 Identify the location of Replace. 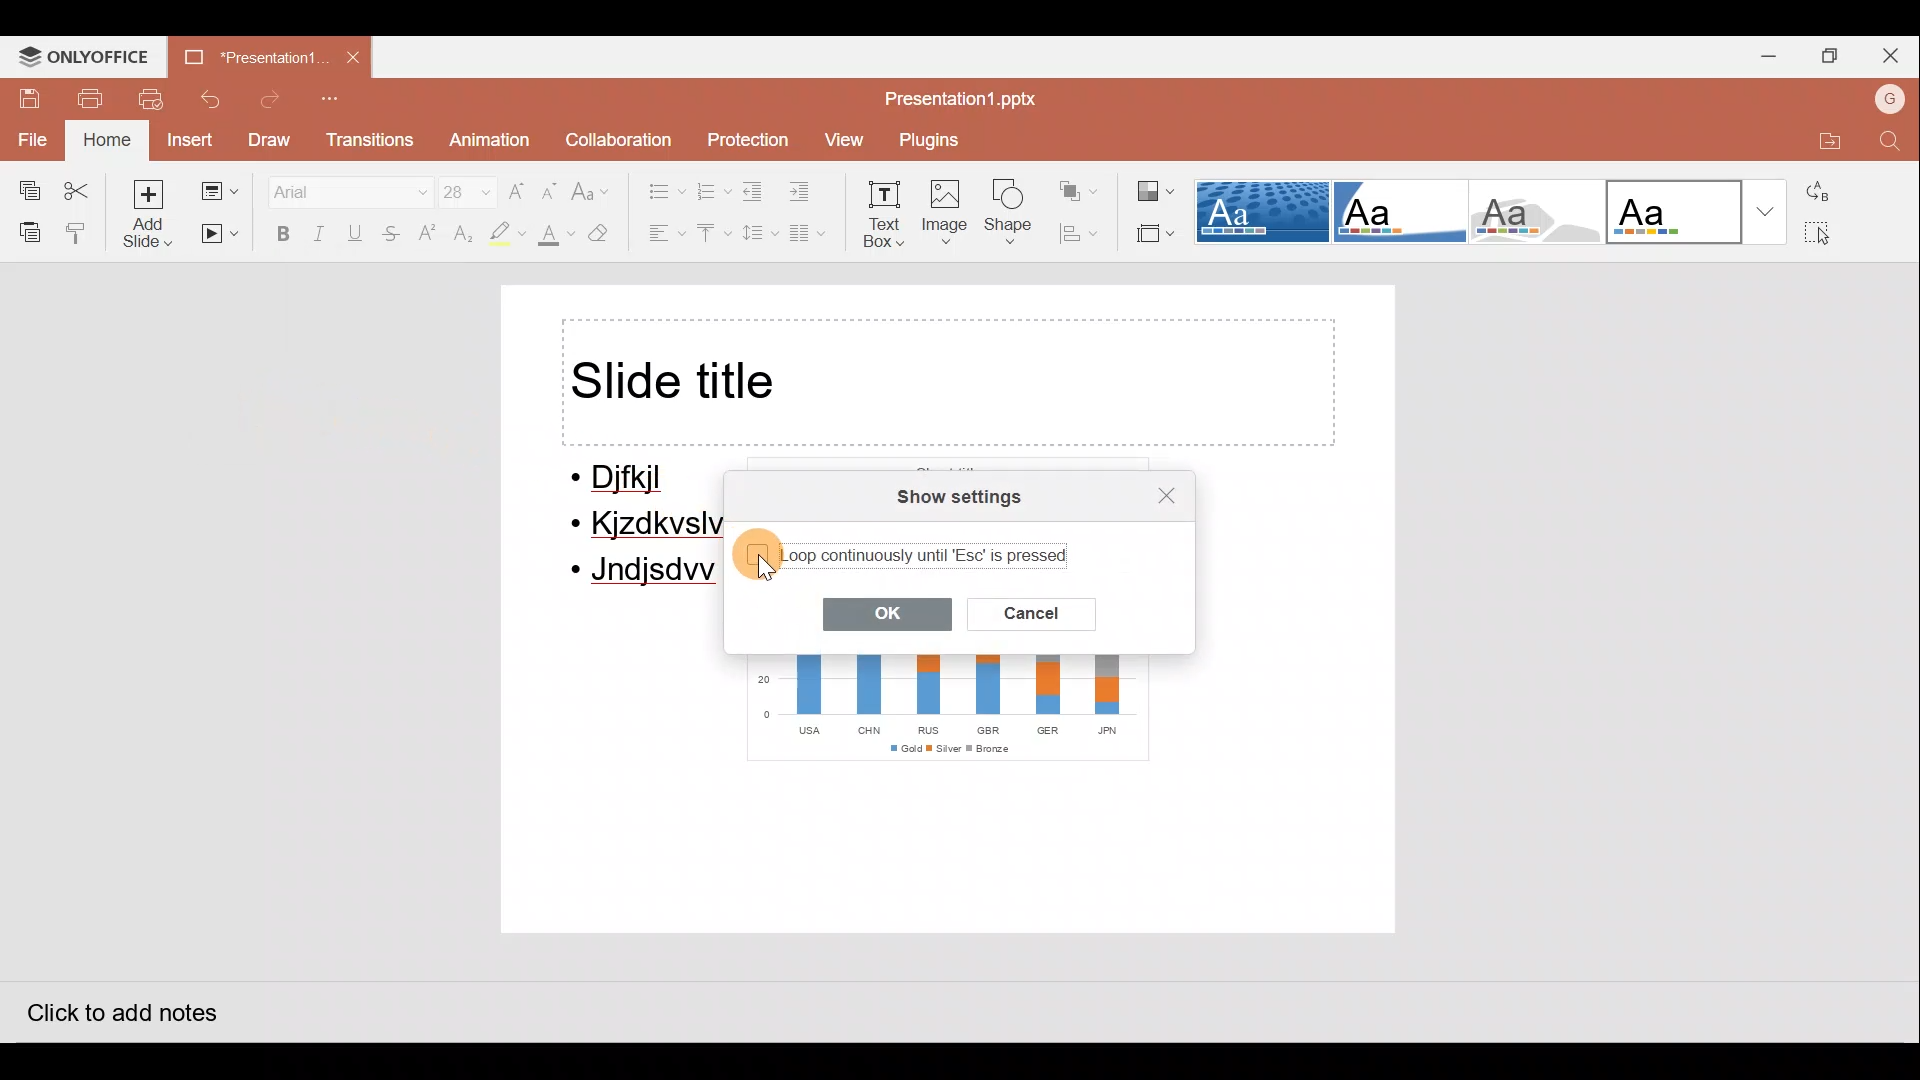
(1829, 197).